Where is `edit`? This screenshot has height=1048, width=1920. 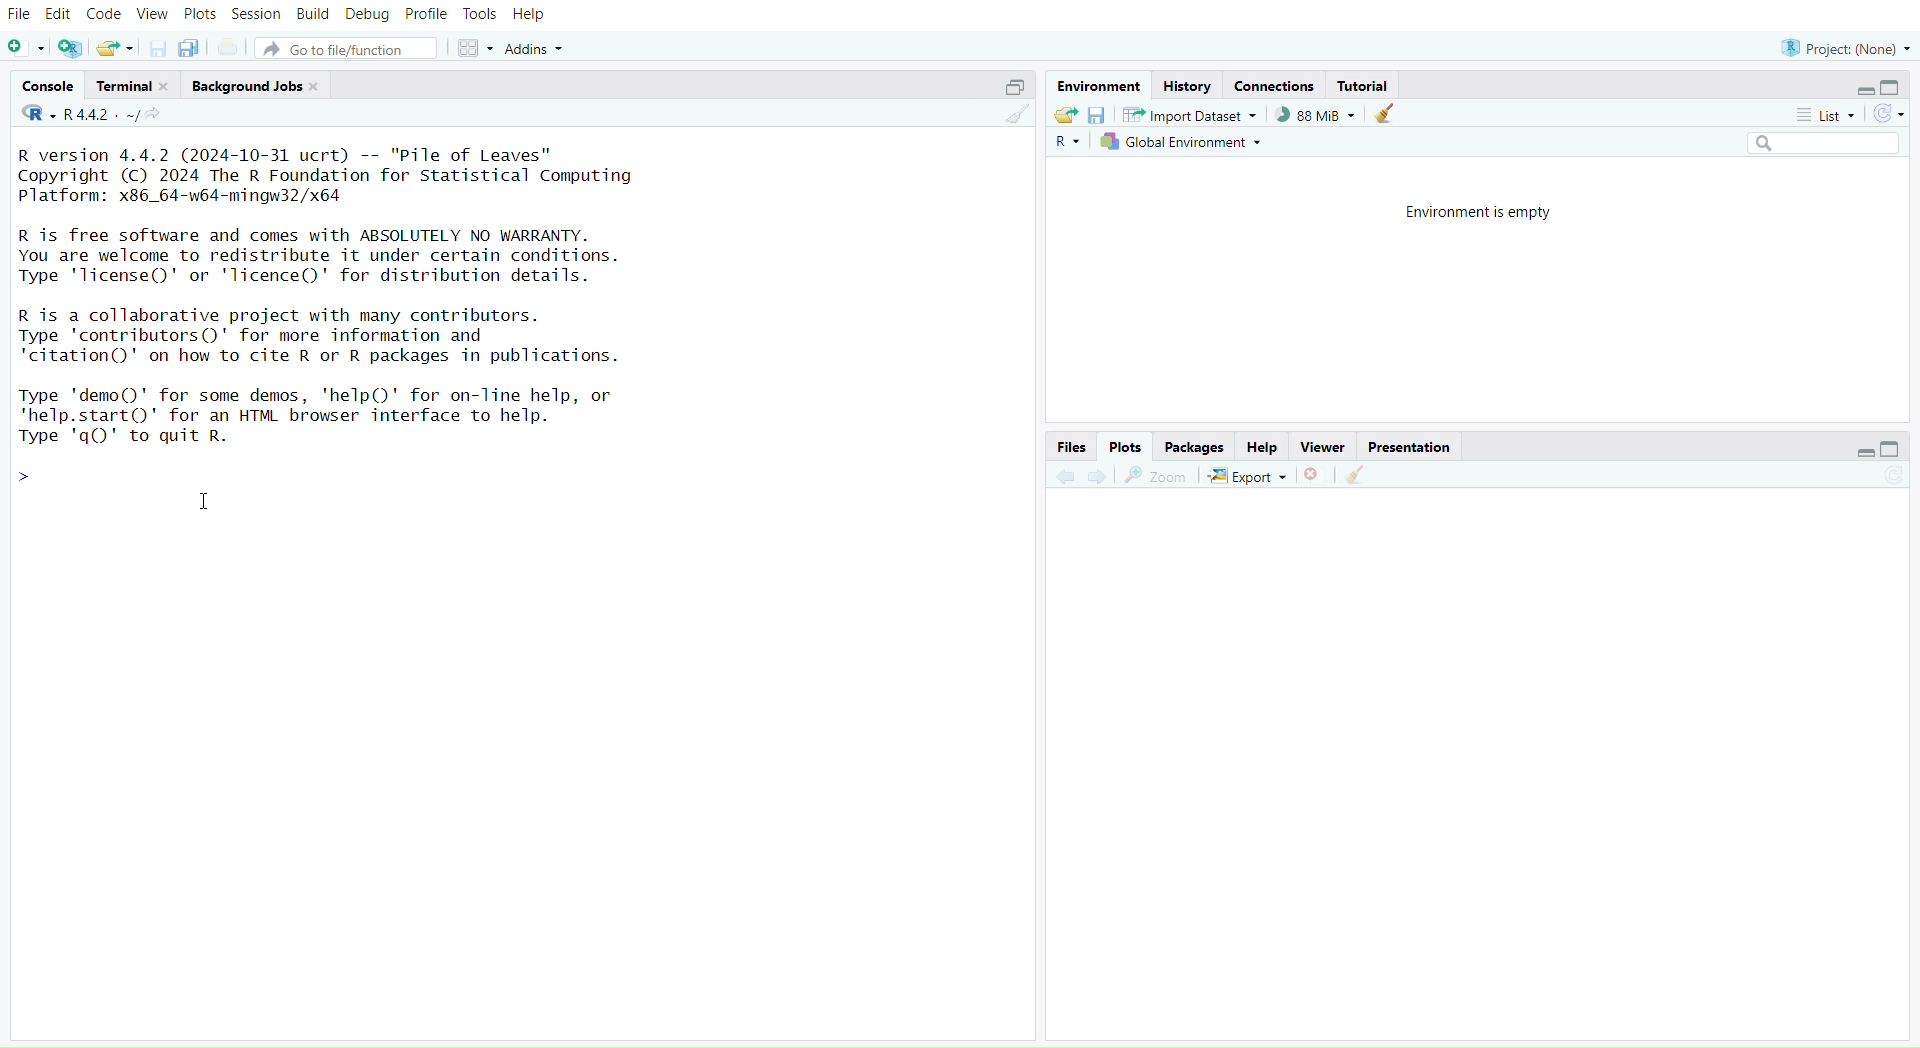 edit is located at coordinates (62, 16).